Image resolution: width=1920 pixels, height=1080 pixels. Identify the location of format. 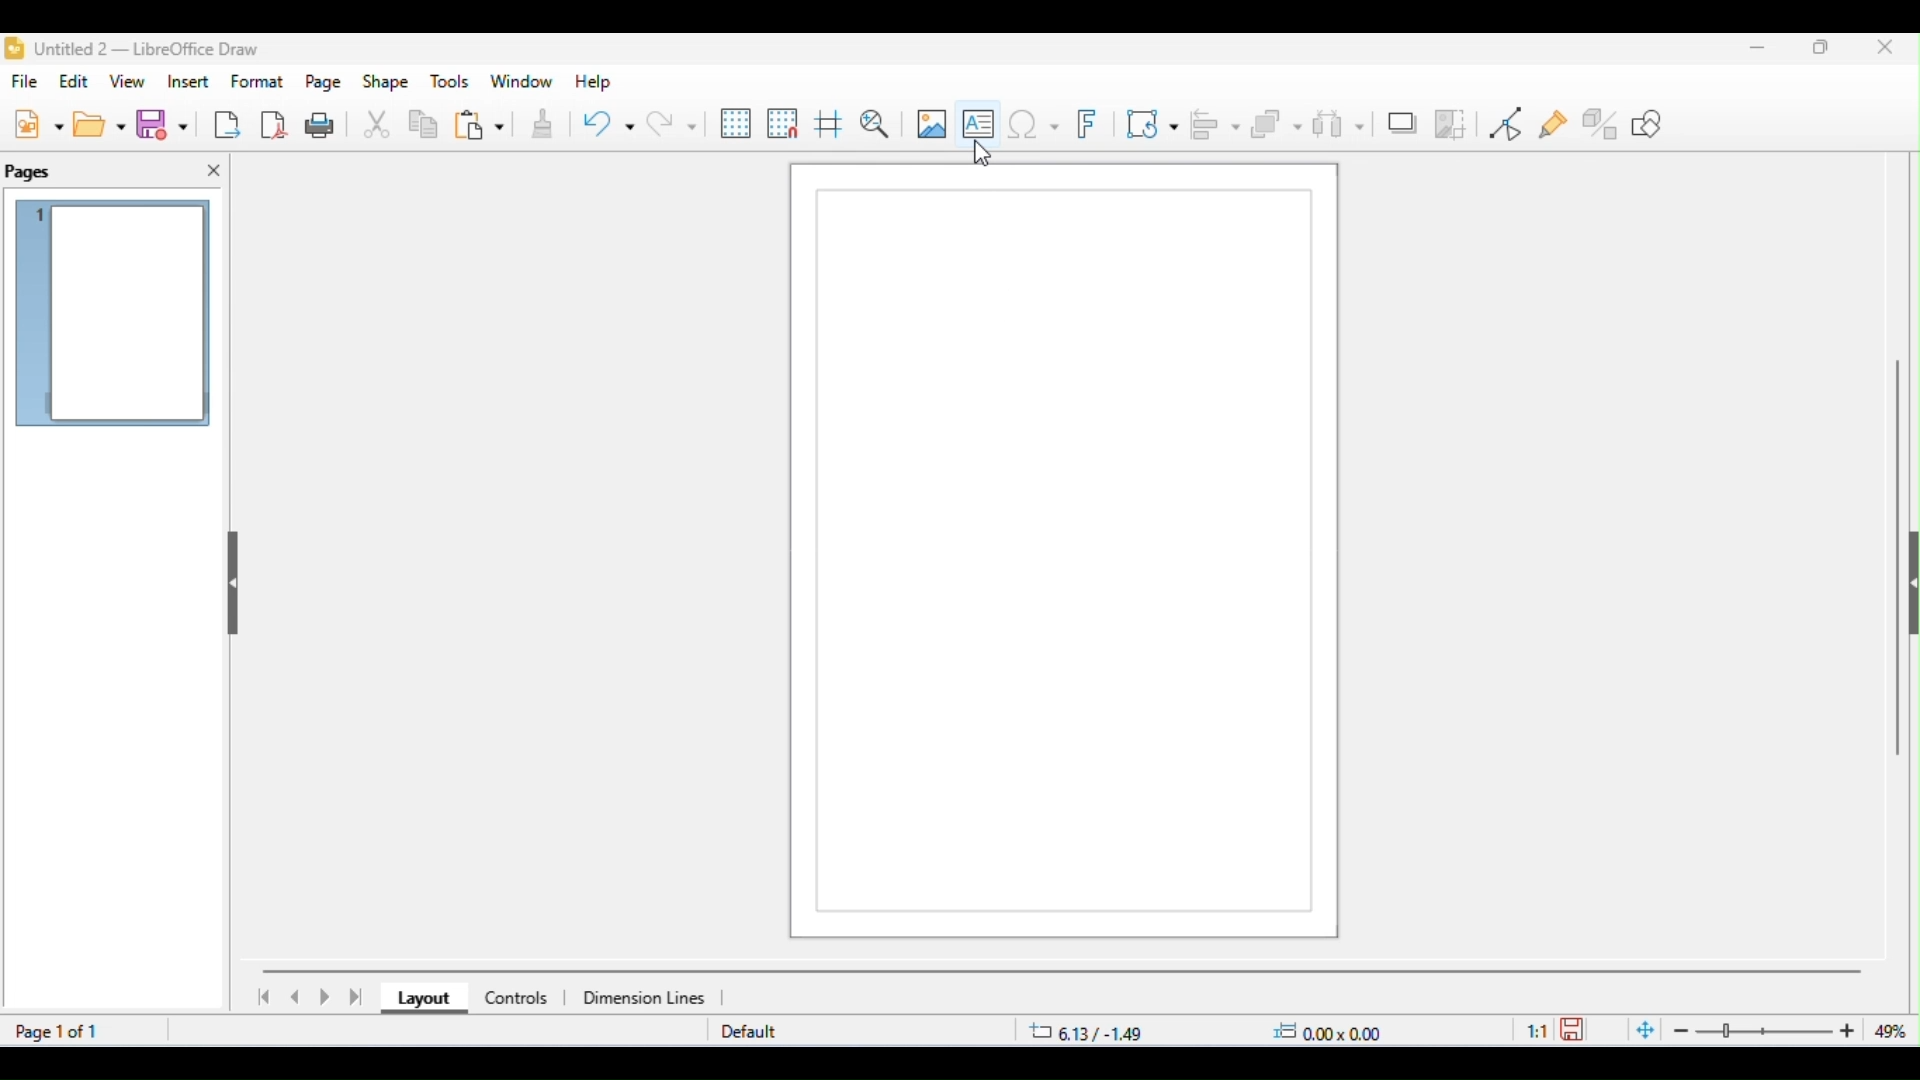
(259, 81).